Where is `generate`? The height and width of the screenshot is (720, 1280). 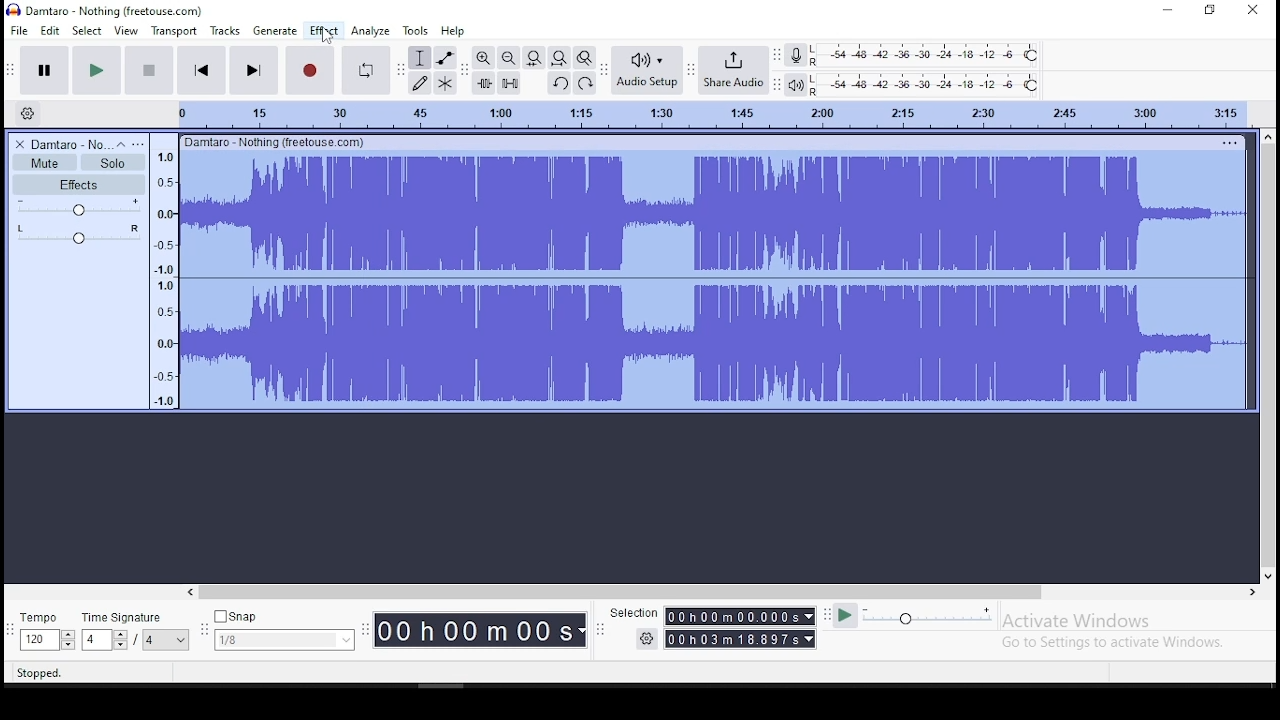 generate is located at coordinates (275, 32).